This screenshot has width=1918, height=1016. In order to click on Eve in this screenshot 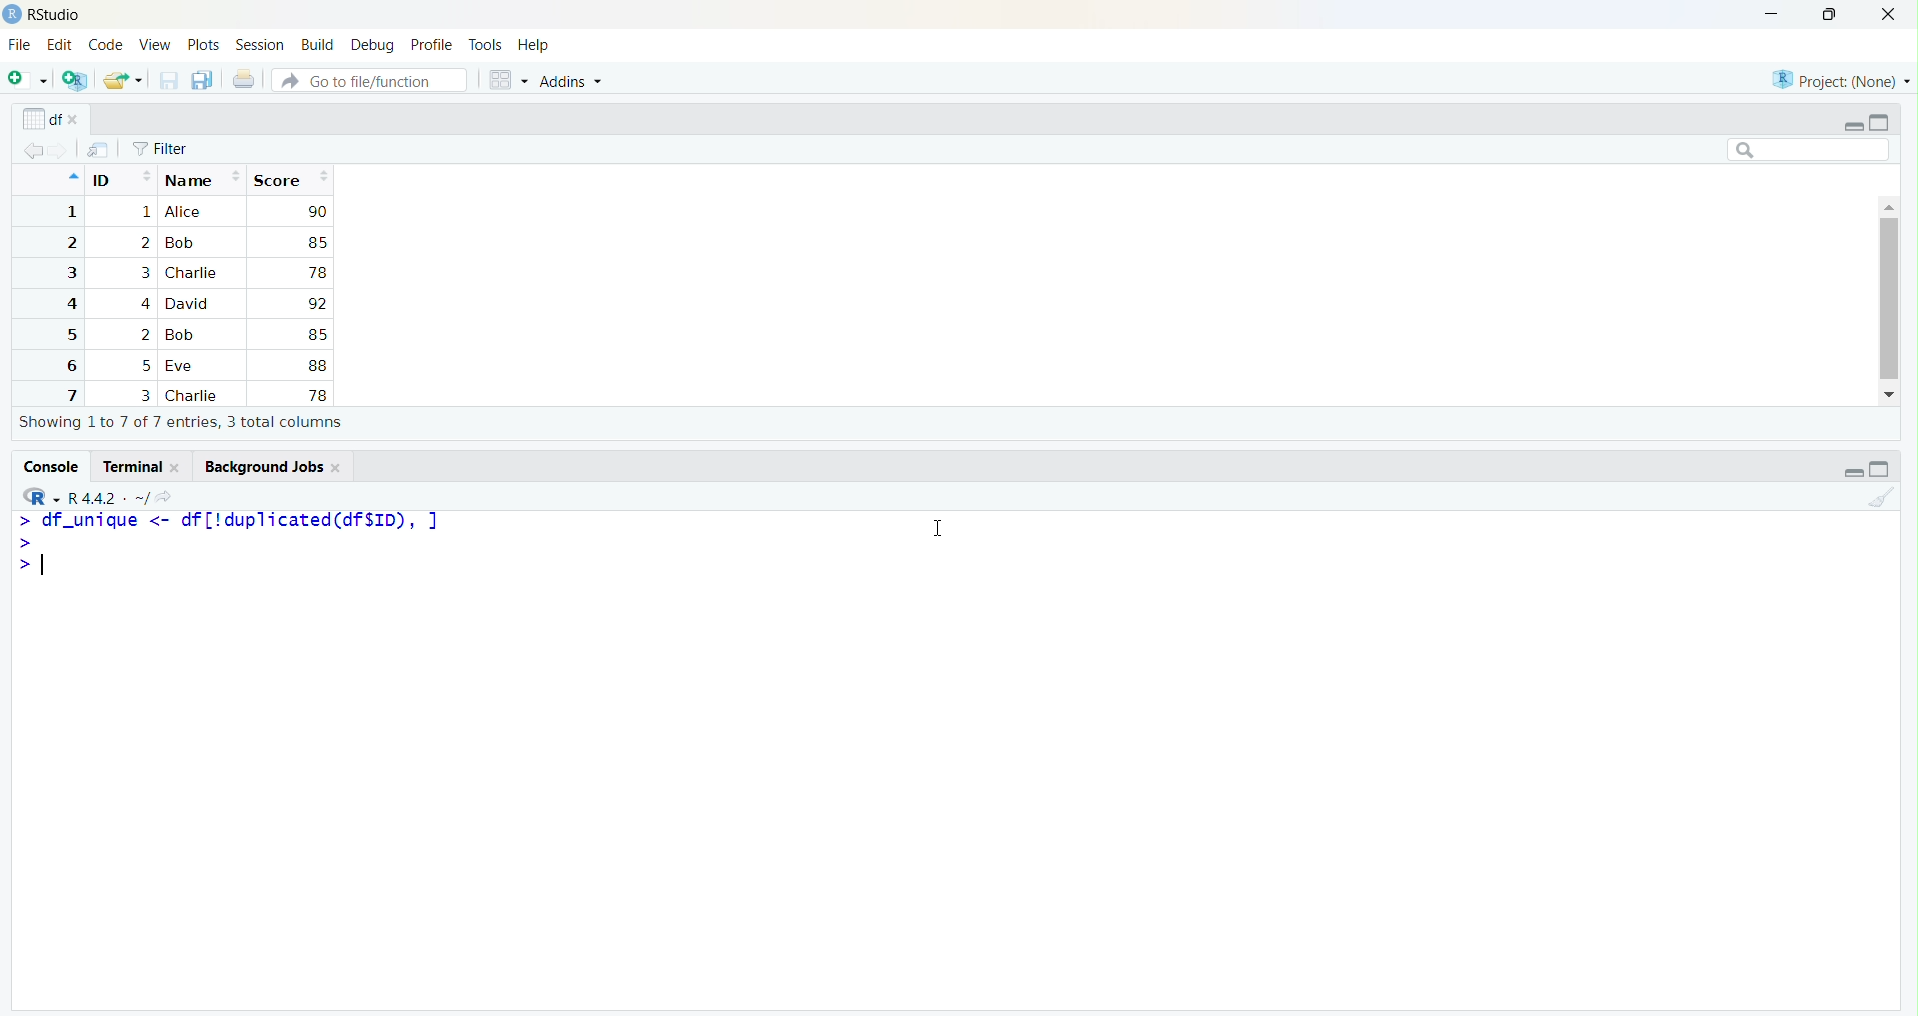, I will do `click(184, 367)`.